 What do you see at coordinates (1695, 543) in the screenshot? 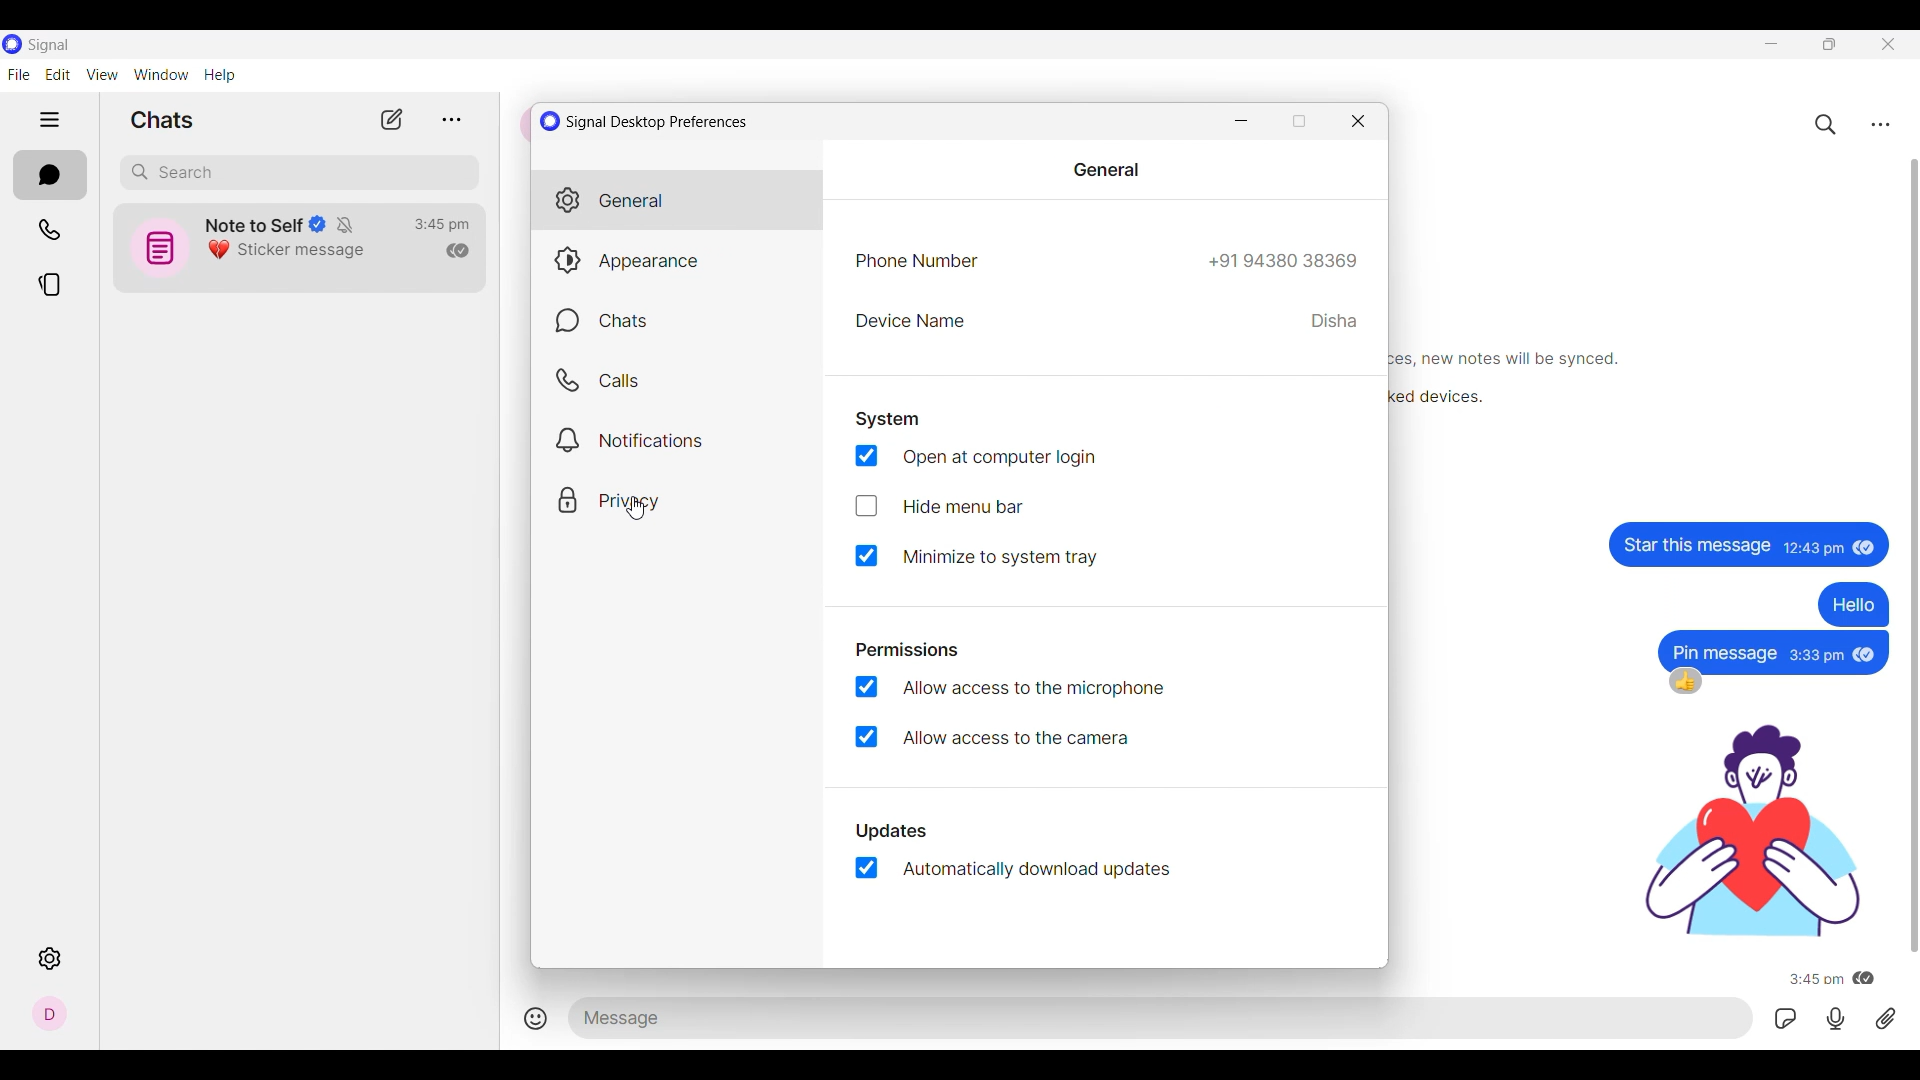
I see `Text message` at bounding box center [1695, 543].